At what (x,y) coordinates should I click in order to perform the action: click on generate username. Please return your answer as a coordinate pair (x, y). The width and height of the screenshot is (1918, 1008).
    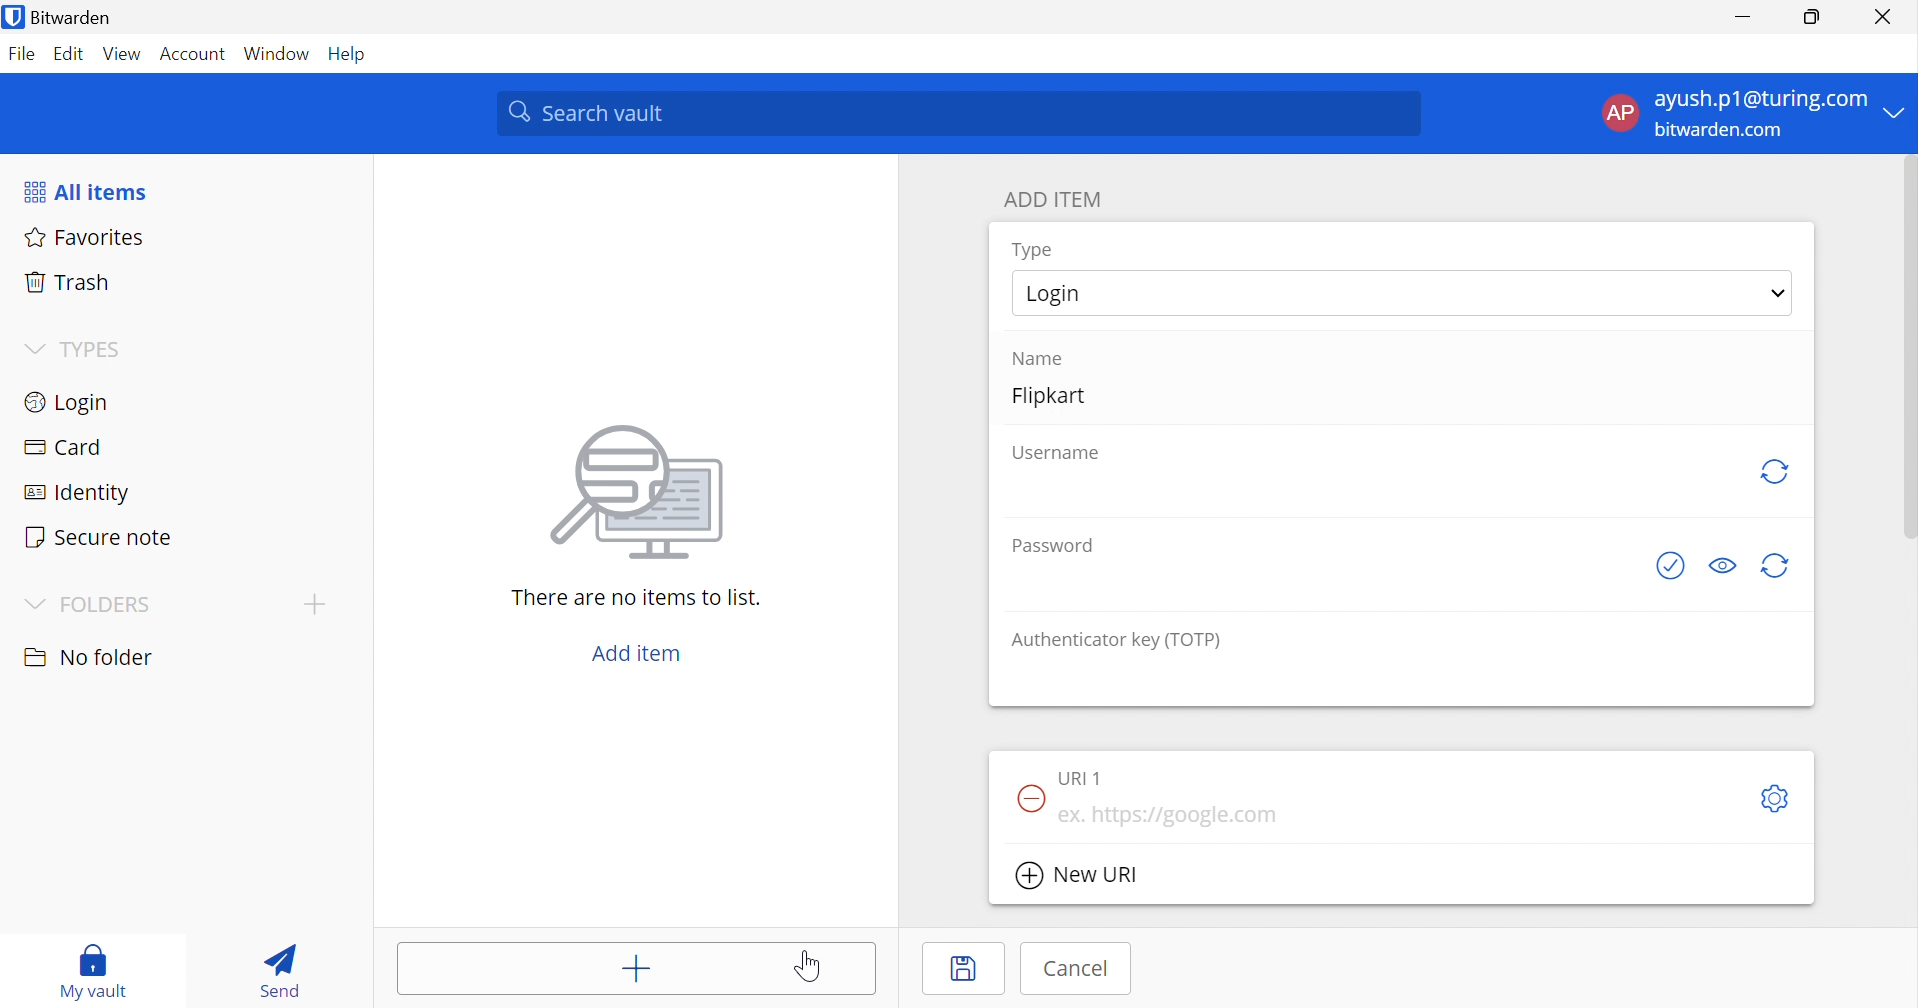
    Looking at the image, I should click on (1776, 469).